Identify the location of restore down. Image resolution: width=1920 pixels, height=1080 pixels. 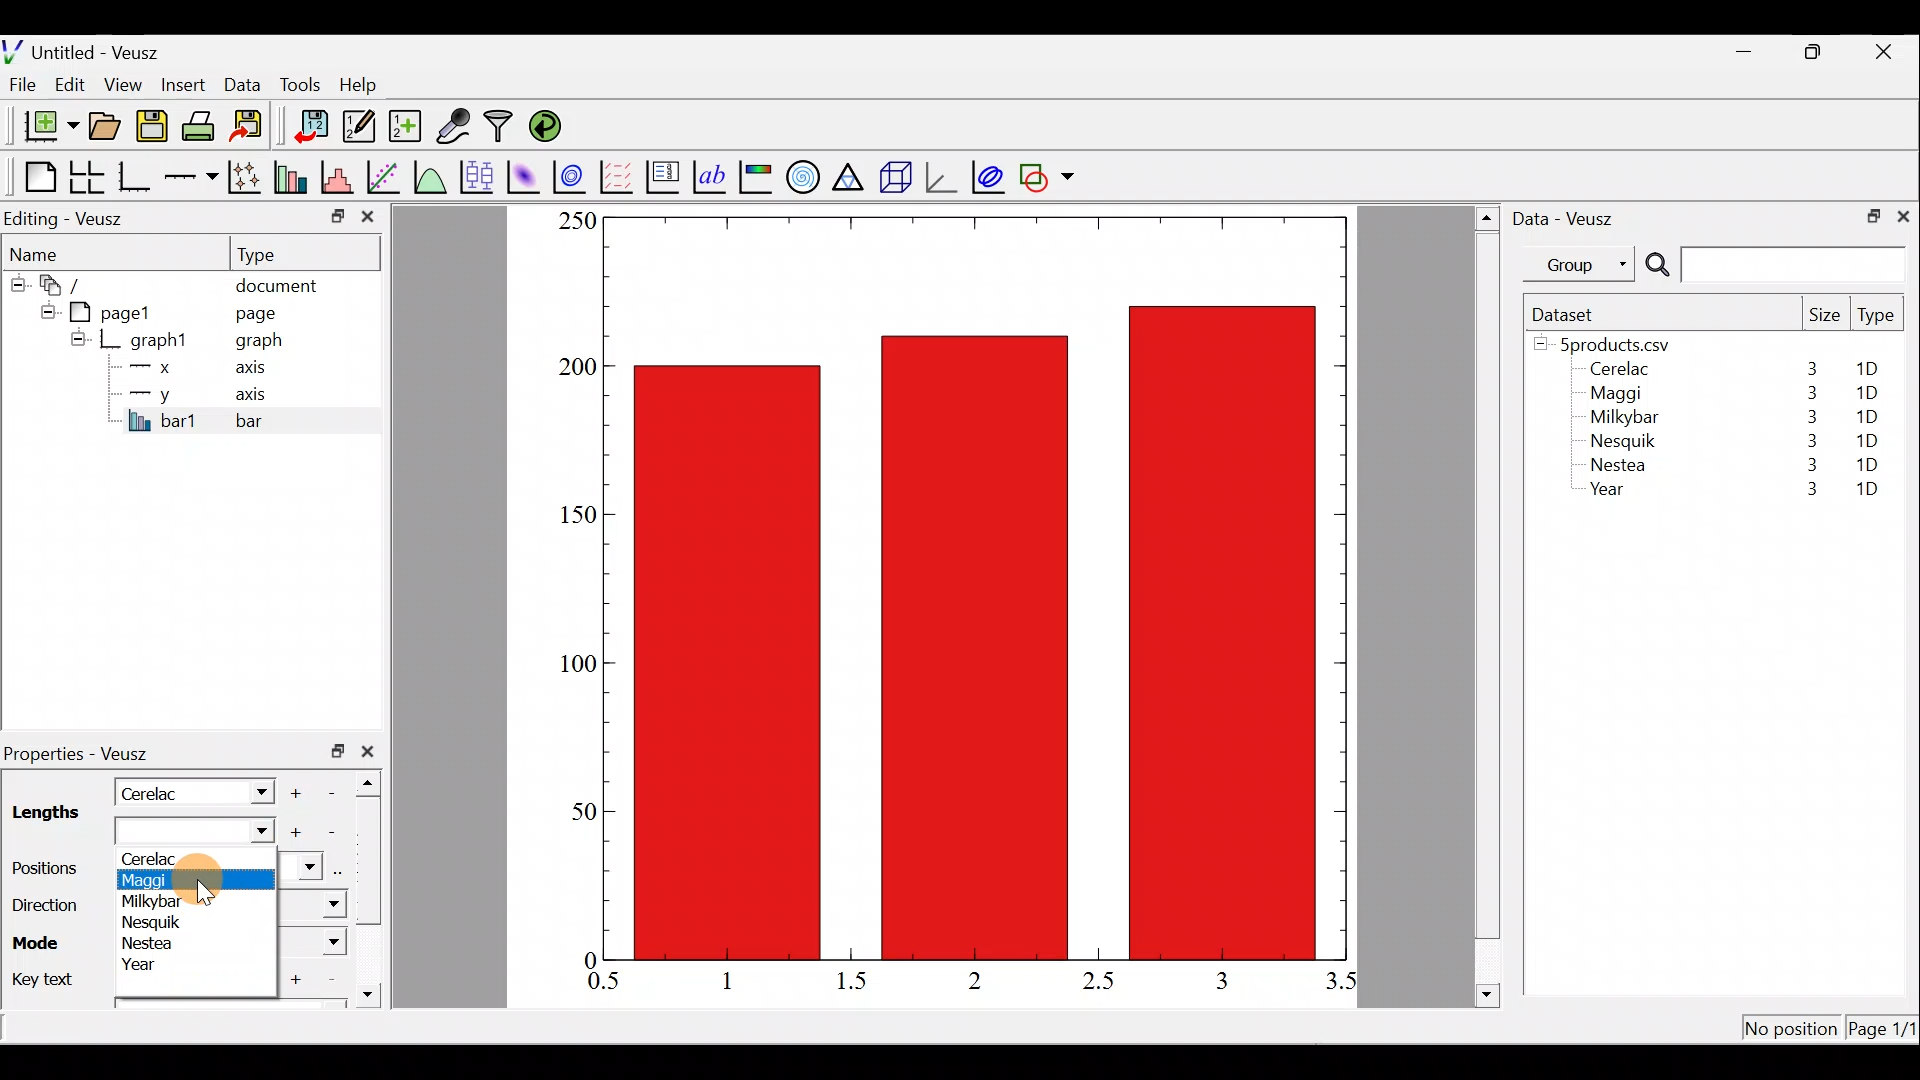
(1867, 214).